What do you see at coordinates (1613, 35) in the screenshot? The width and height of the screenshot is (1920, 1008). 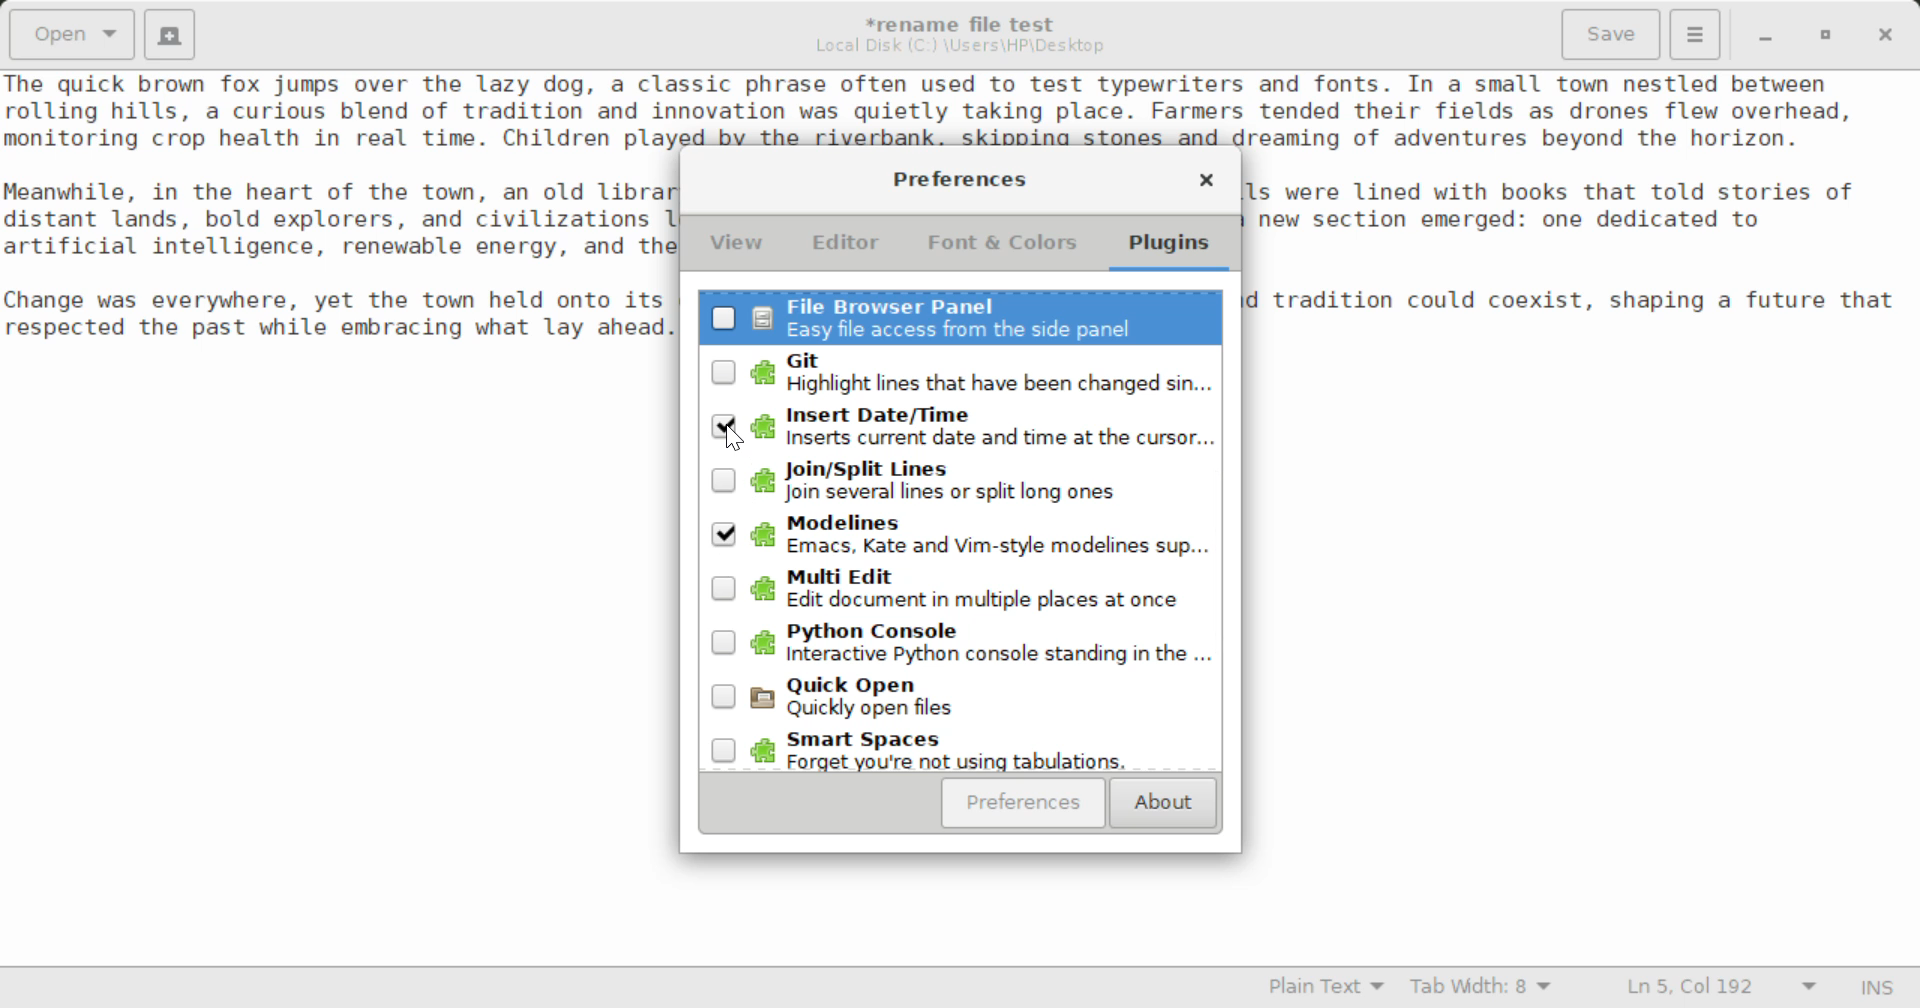 I see `Save` at bounding box center [1613, 35].